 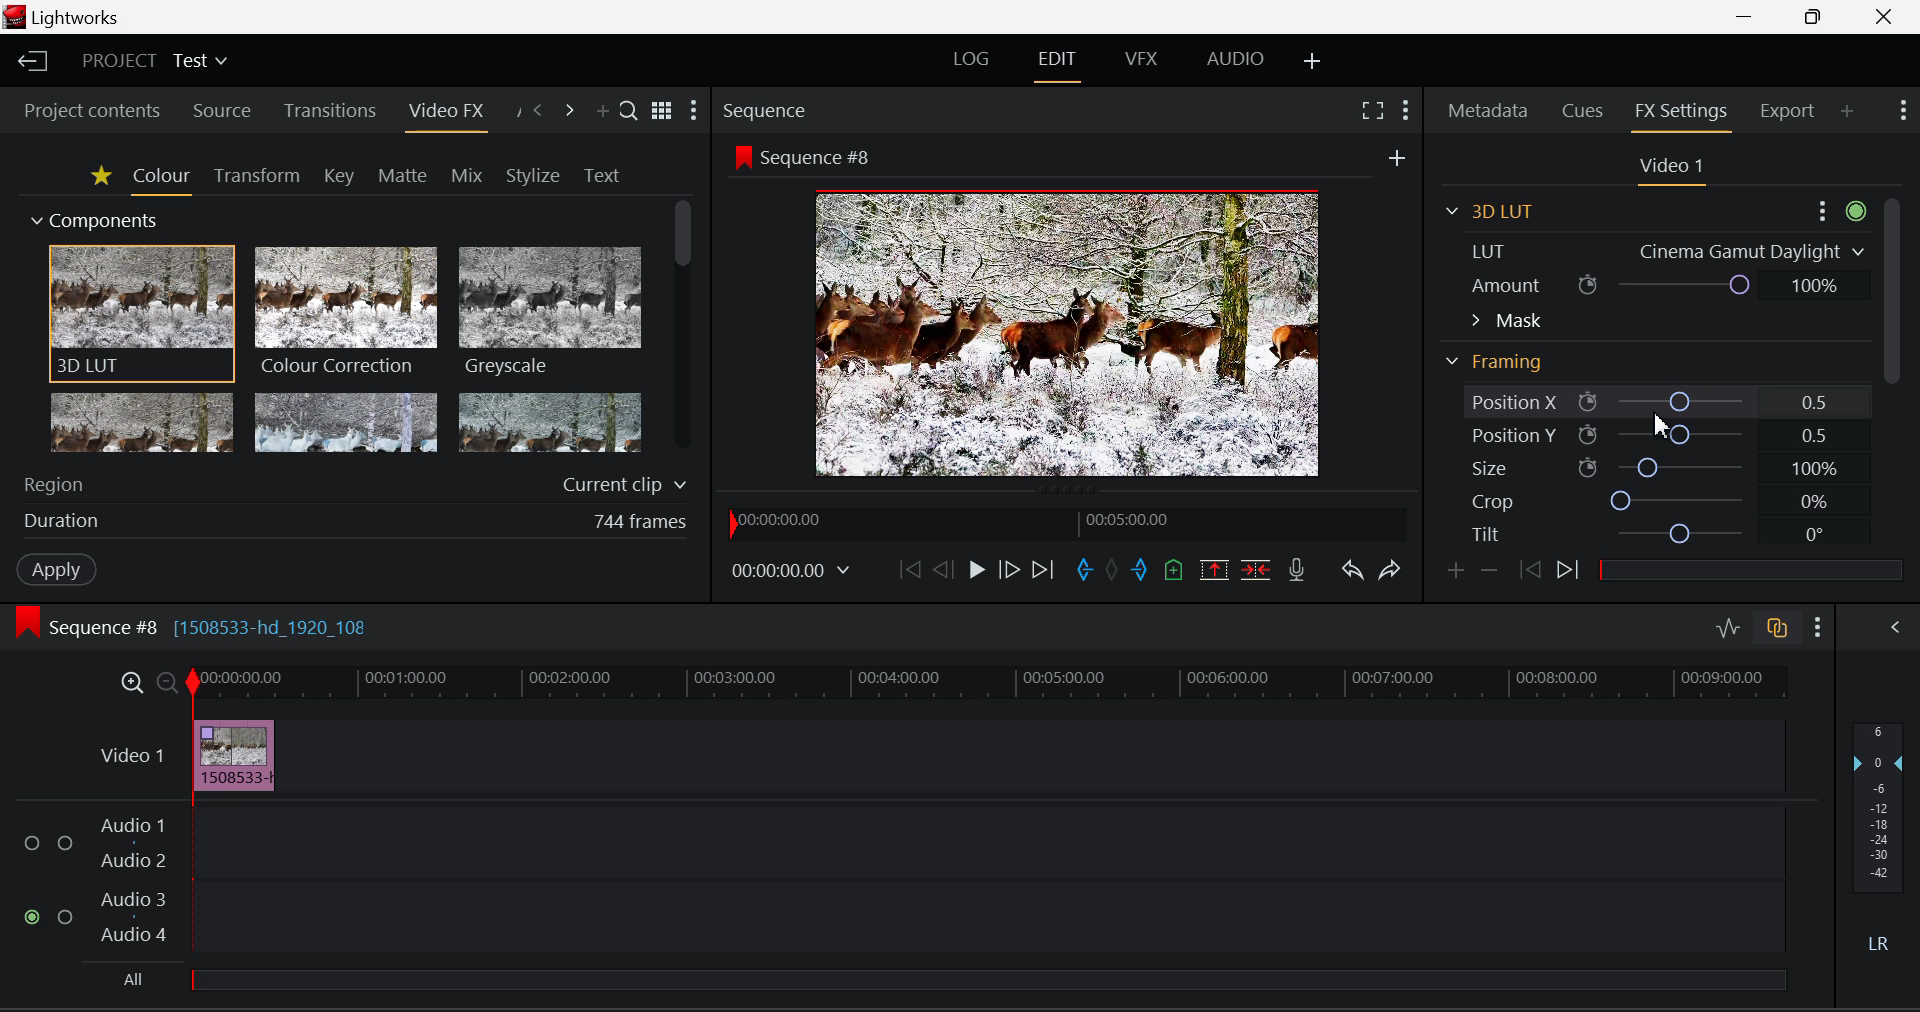 I want to click on Toggle auto track sync, so click(x=1777, y=628).